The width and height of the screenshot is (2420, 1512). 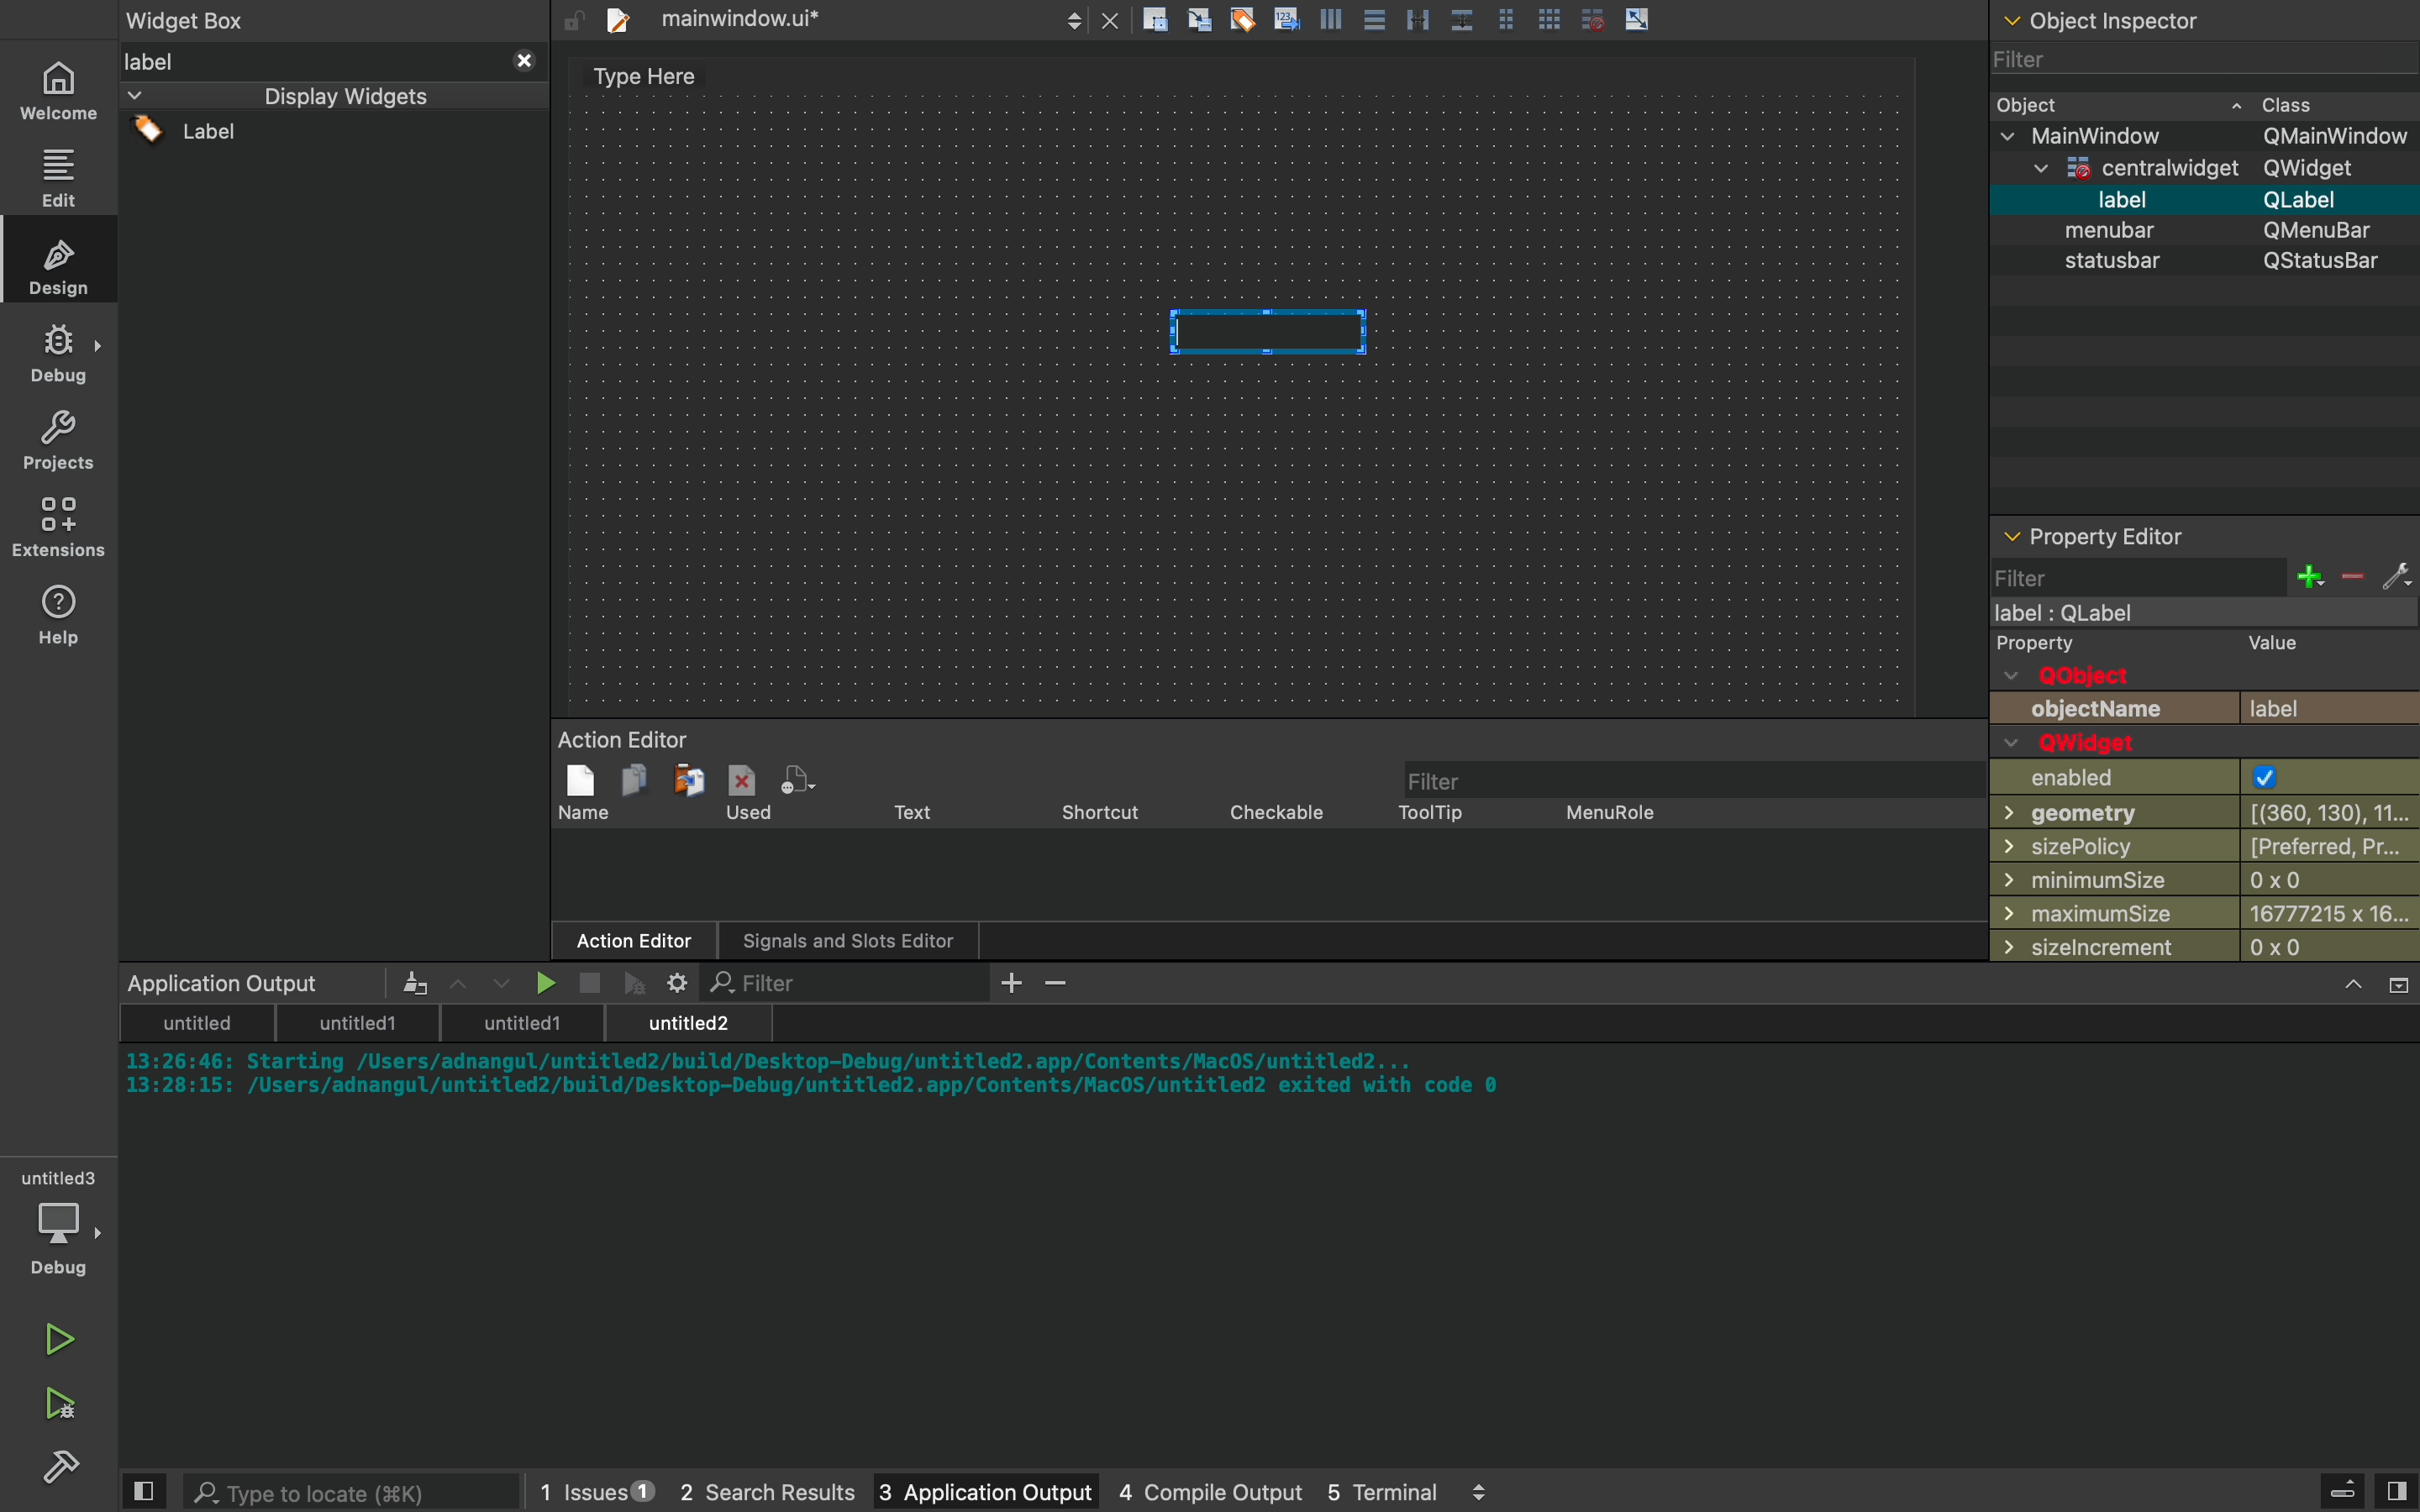 I want to click on action editor , so click(x=1261, y=846).